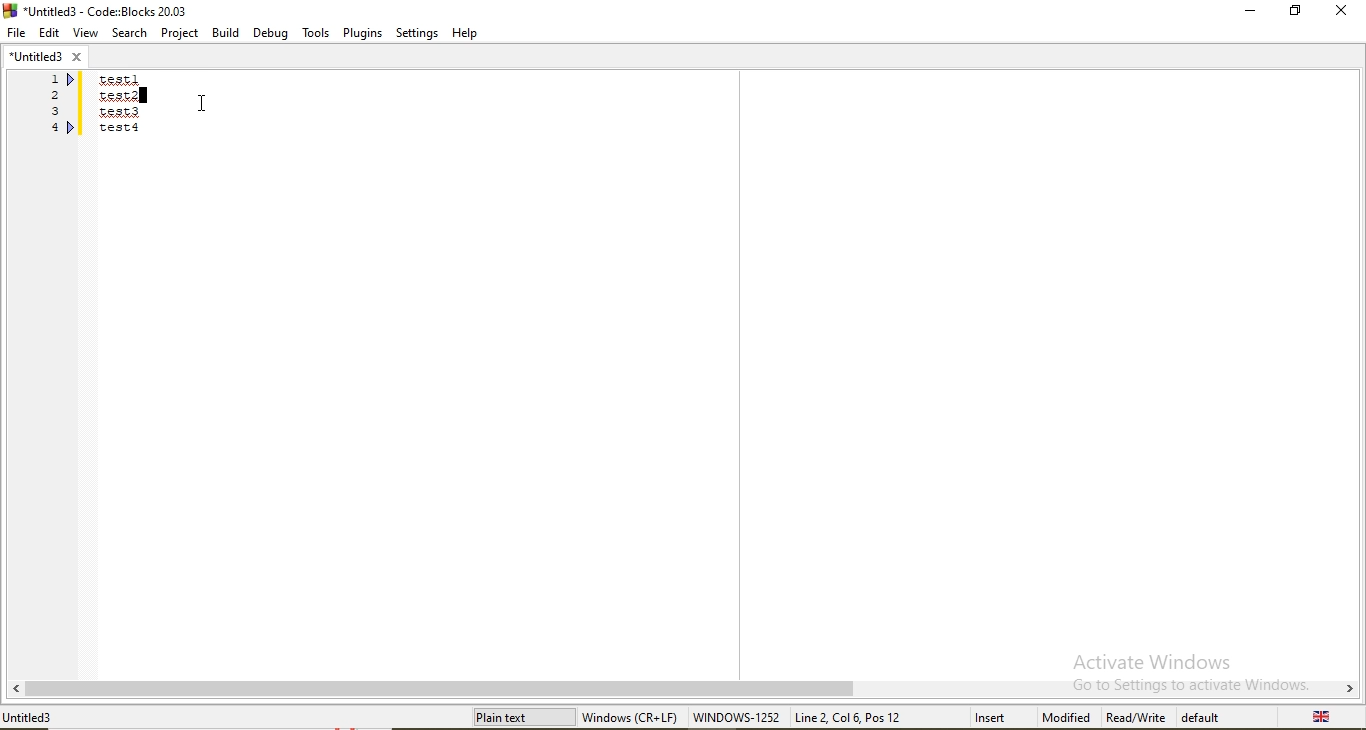  What do you see at coordinates (202, 102) in the screenshot?
I see `cursor` at bounding box center [202, 102].